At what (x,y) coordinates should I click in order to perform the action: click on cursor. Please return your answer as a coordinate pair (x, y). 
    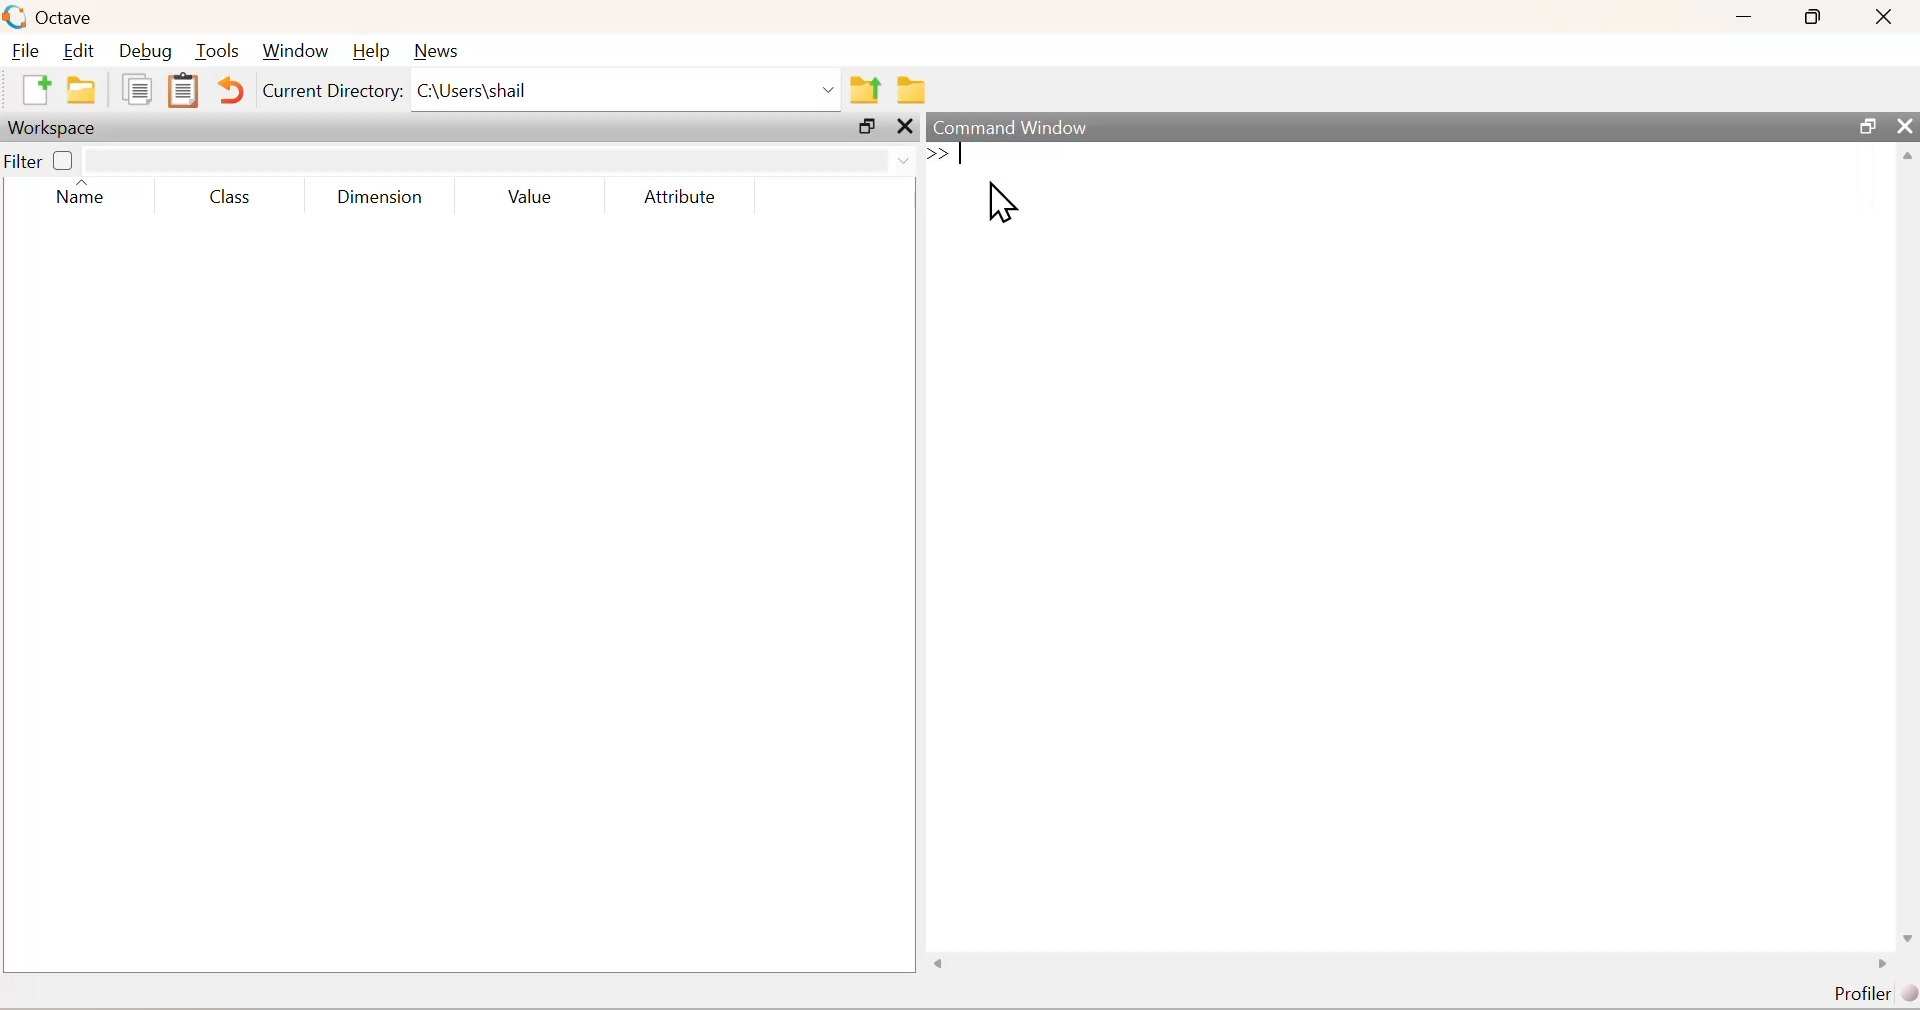
    Looking at the image, I should click on (1005, 206).